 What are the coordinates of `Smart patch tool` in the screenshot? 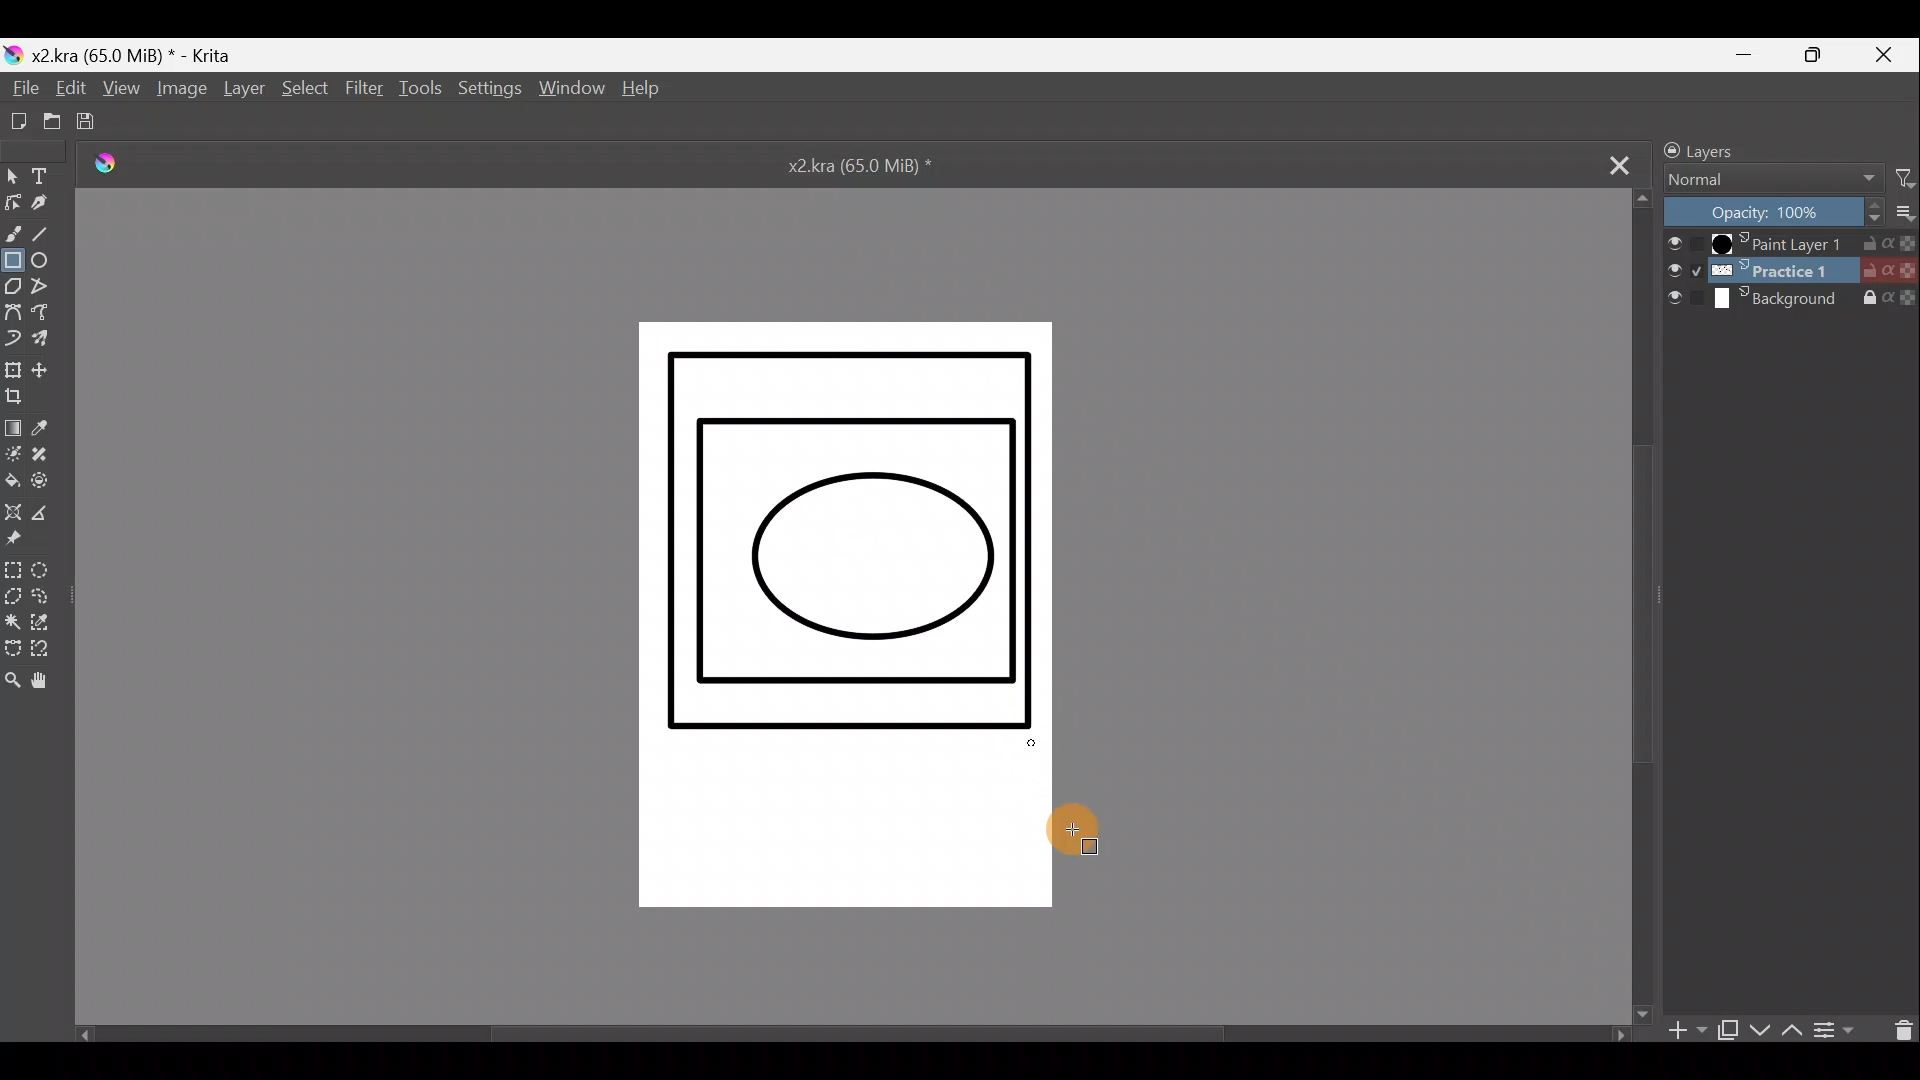 It's located at (47, 456).